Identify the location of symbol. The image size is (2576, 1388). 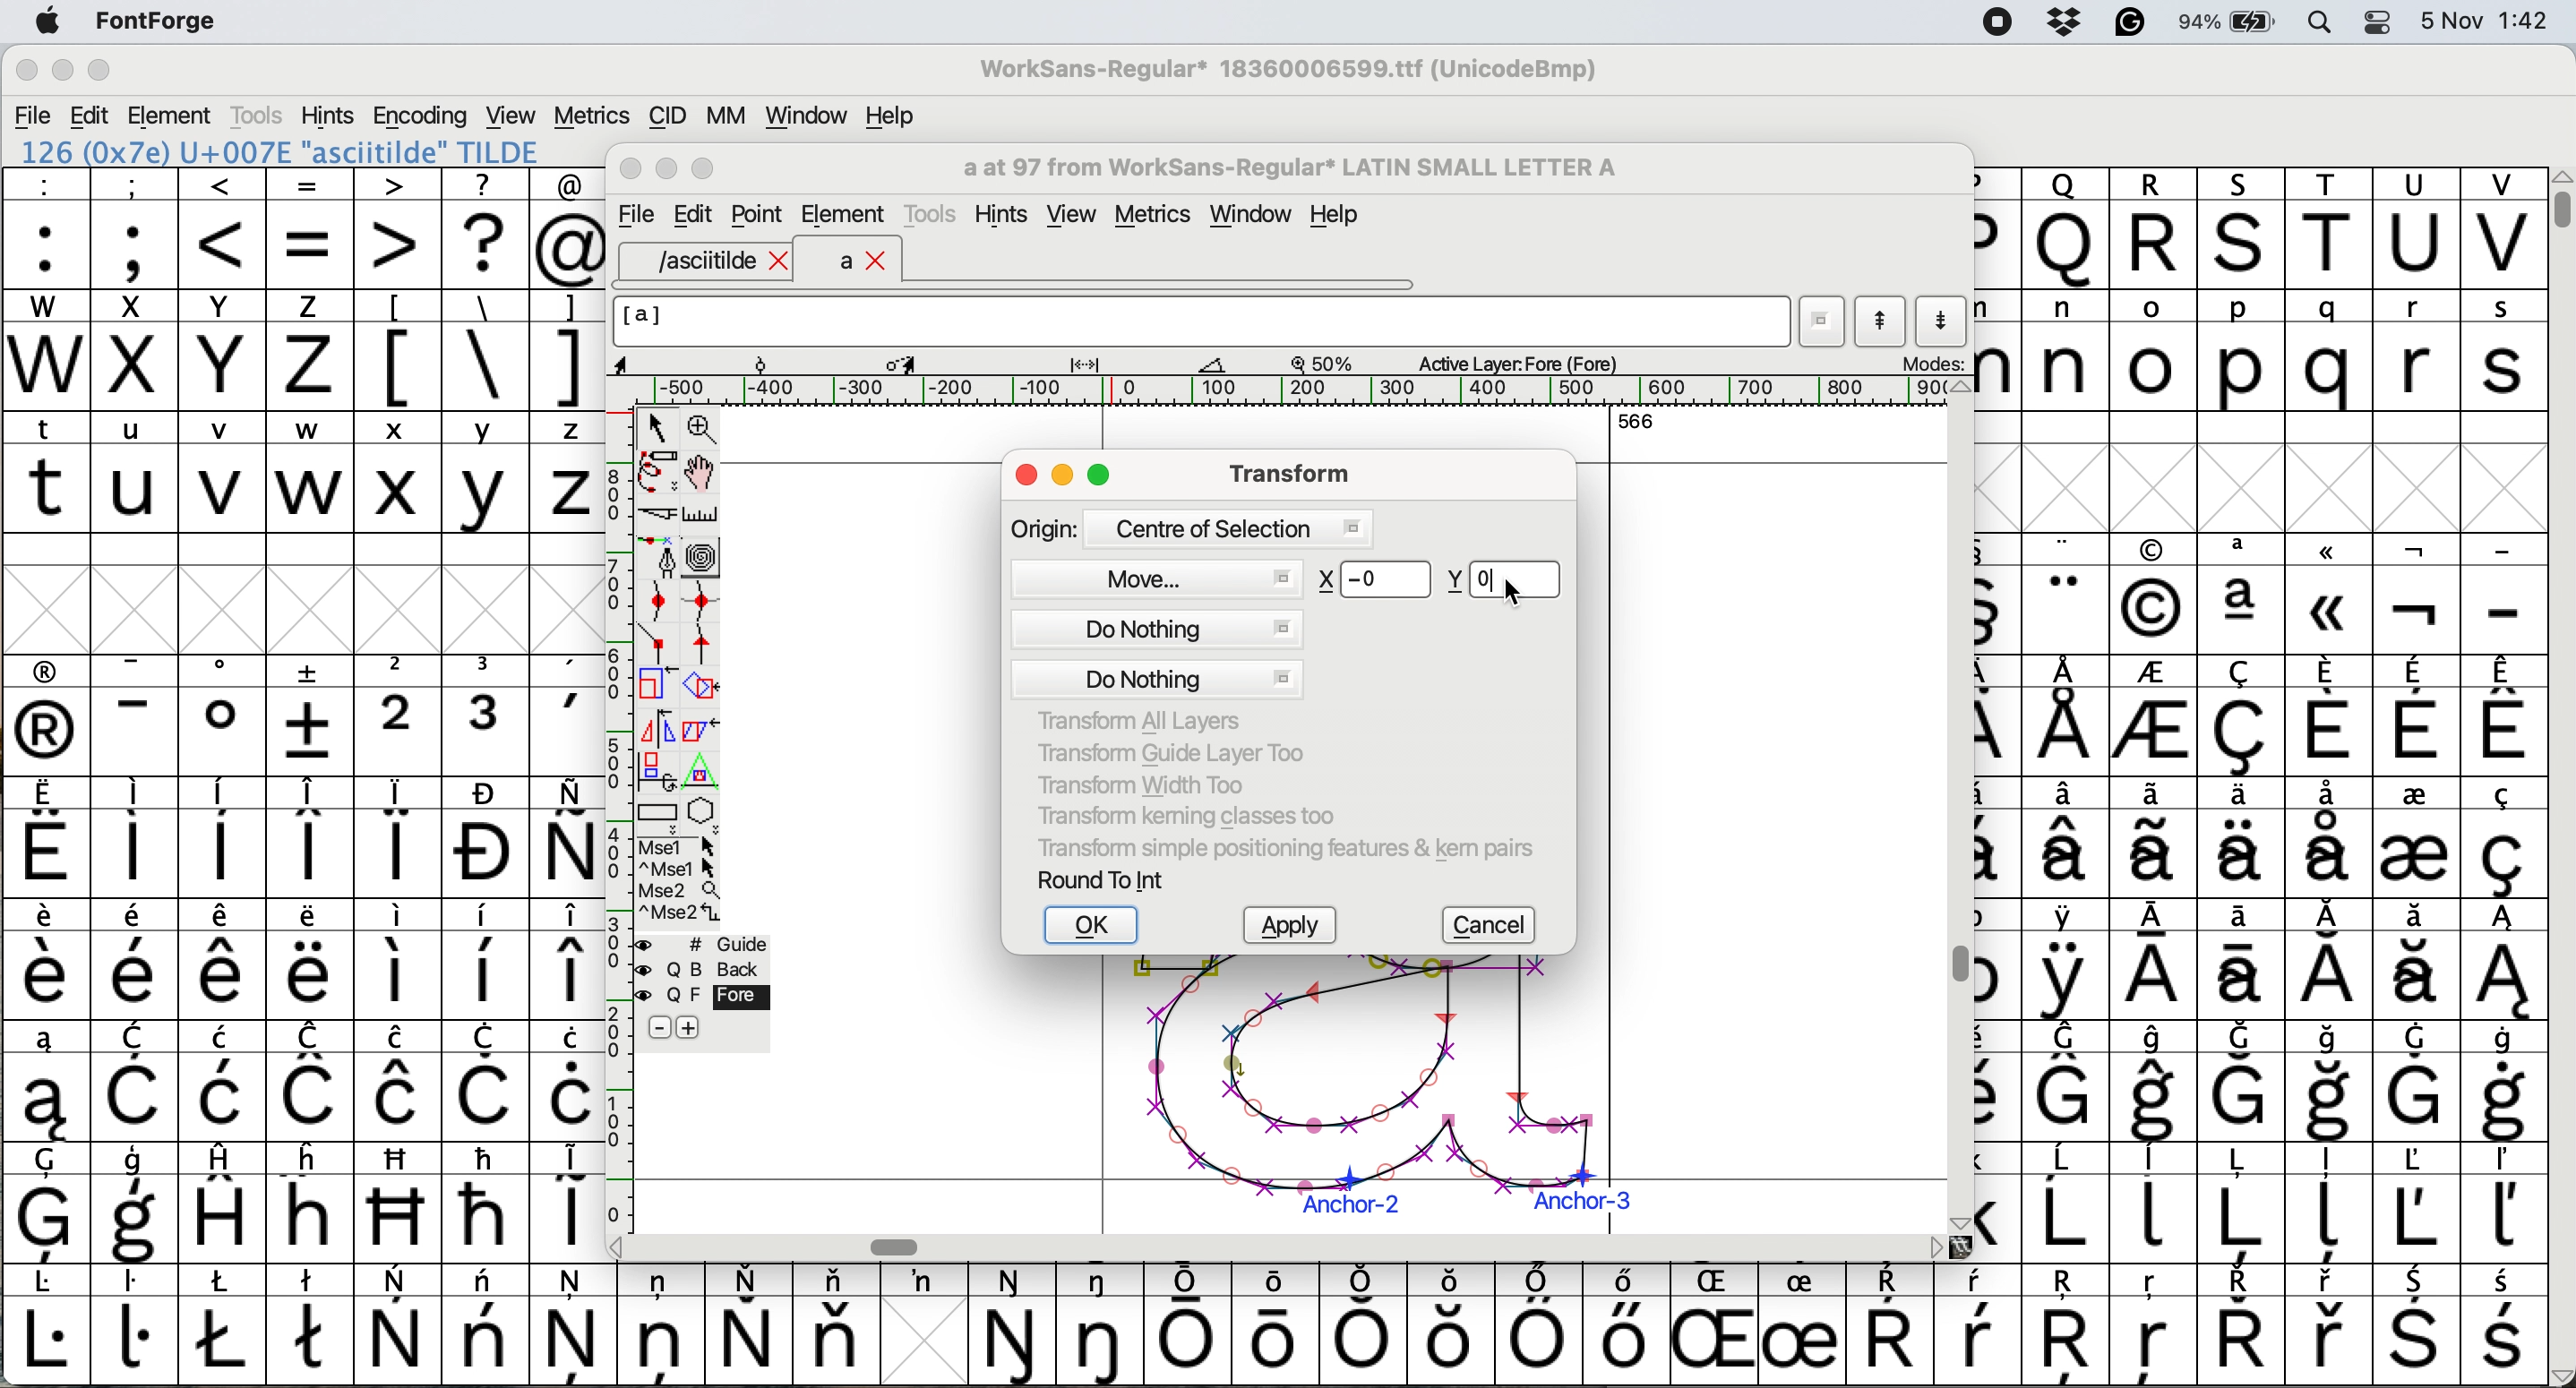
(2240, 1202).